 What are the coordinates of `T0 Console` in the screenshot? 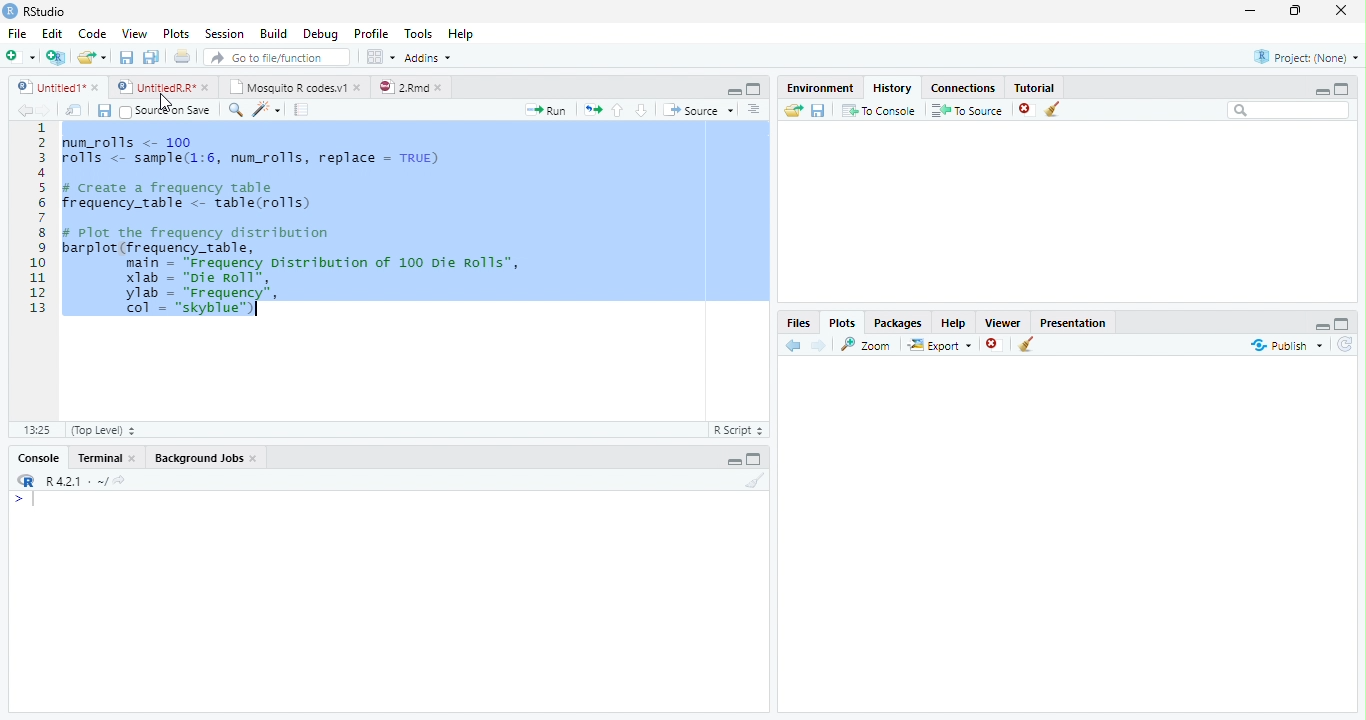 It's located at (878, 109).